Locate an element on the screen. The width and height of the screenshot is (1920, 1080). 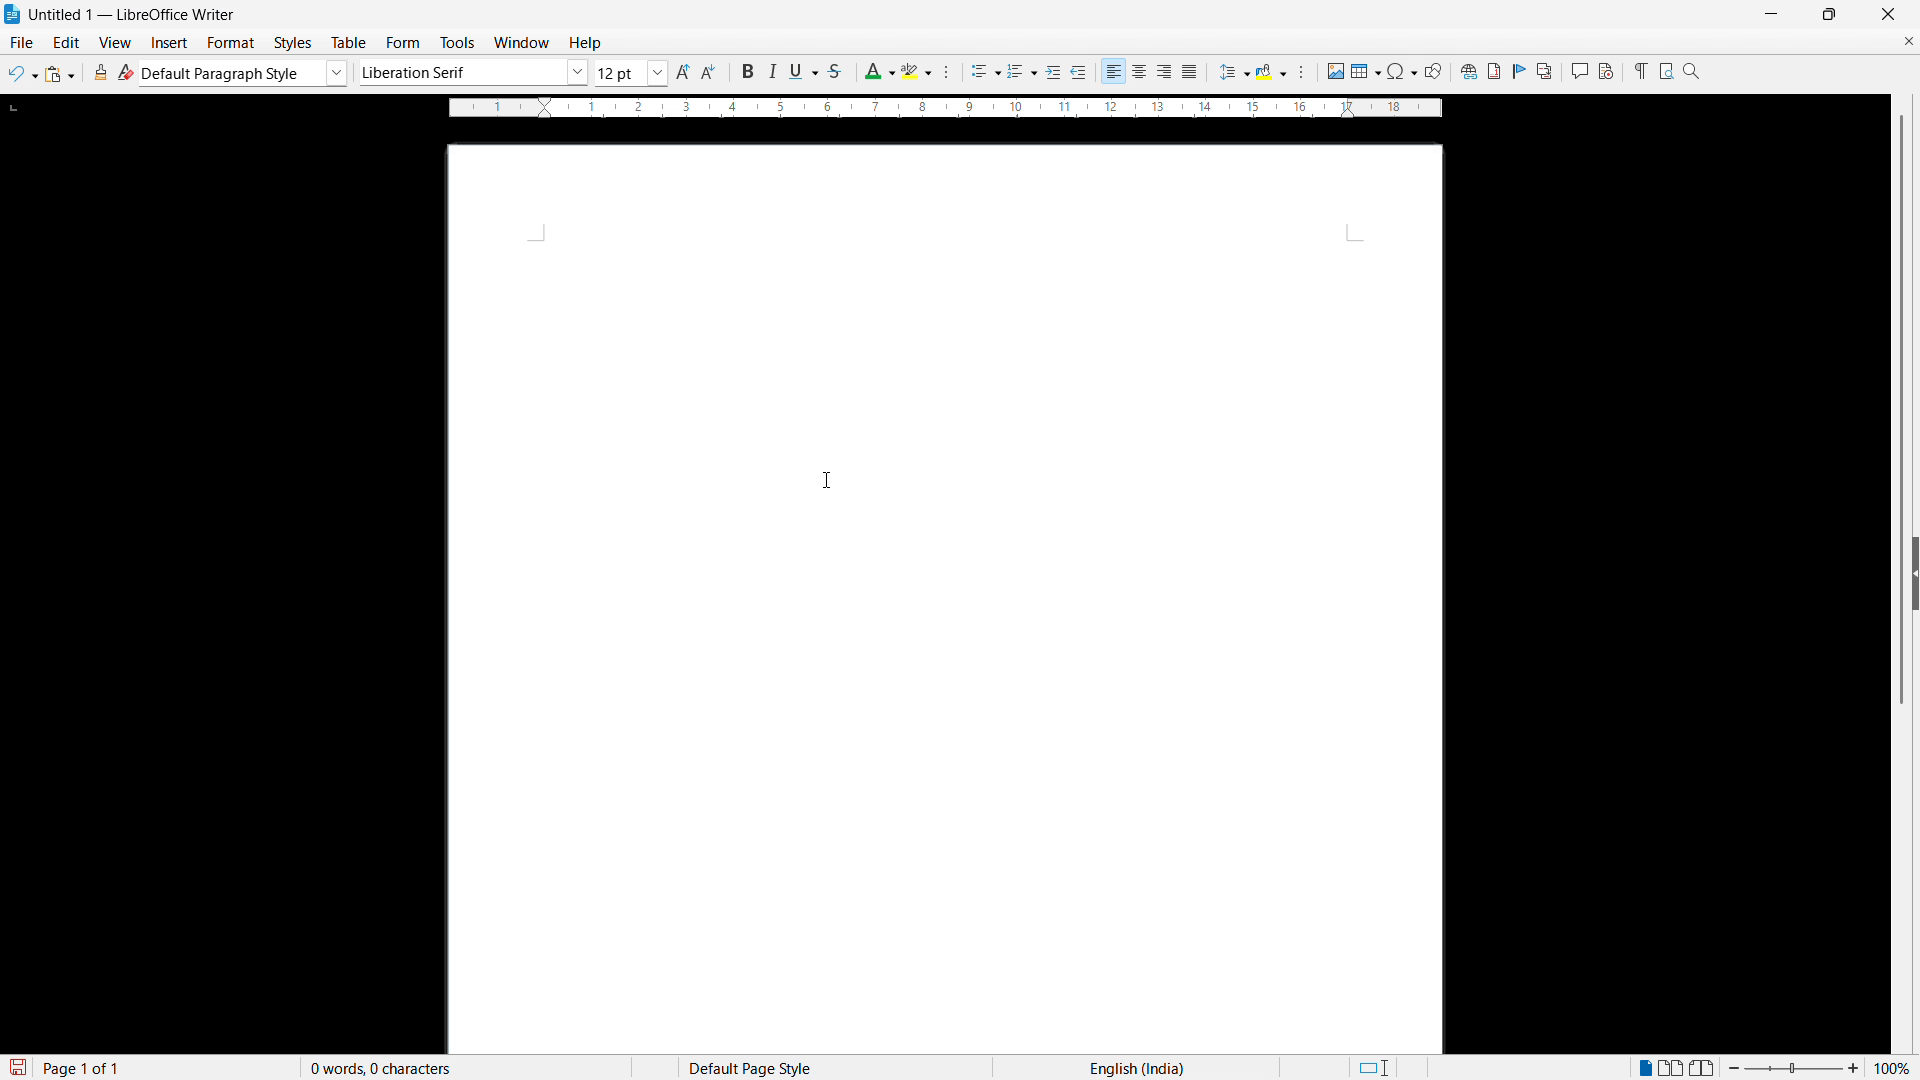
Single page view  is located at coordinates (1647, 1066).